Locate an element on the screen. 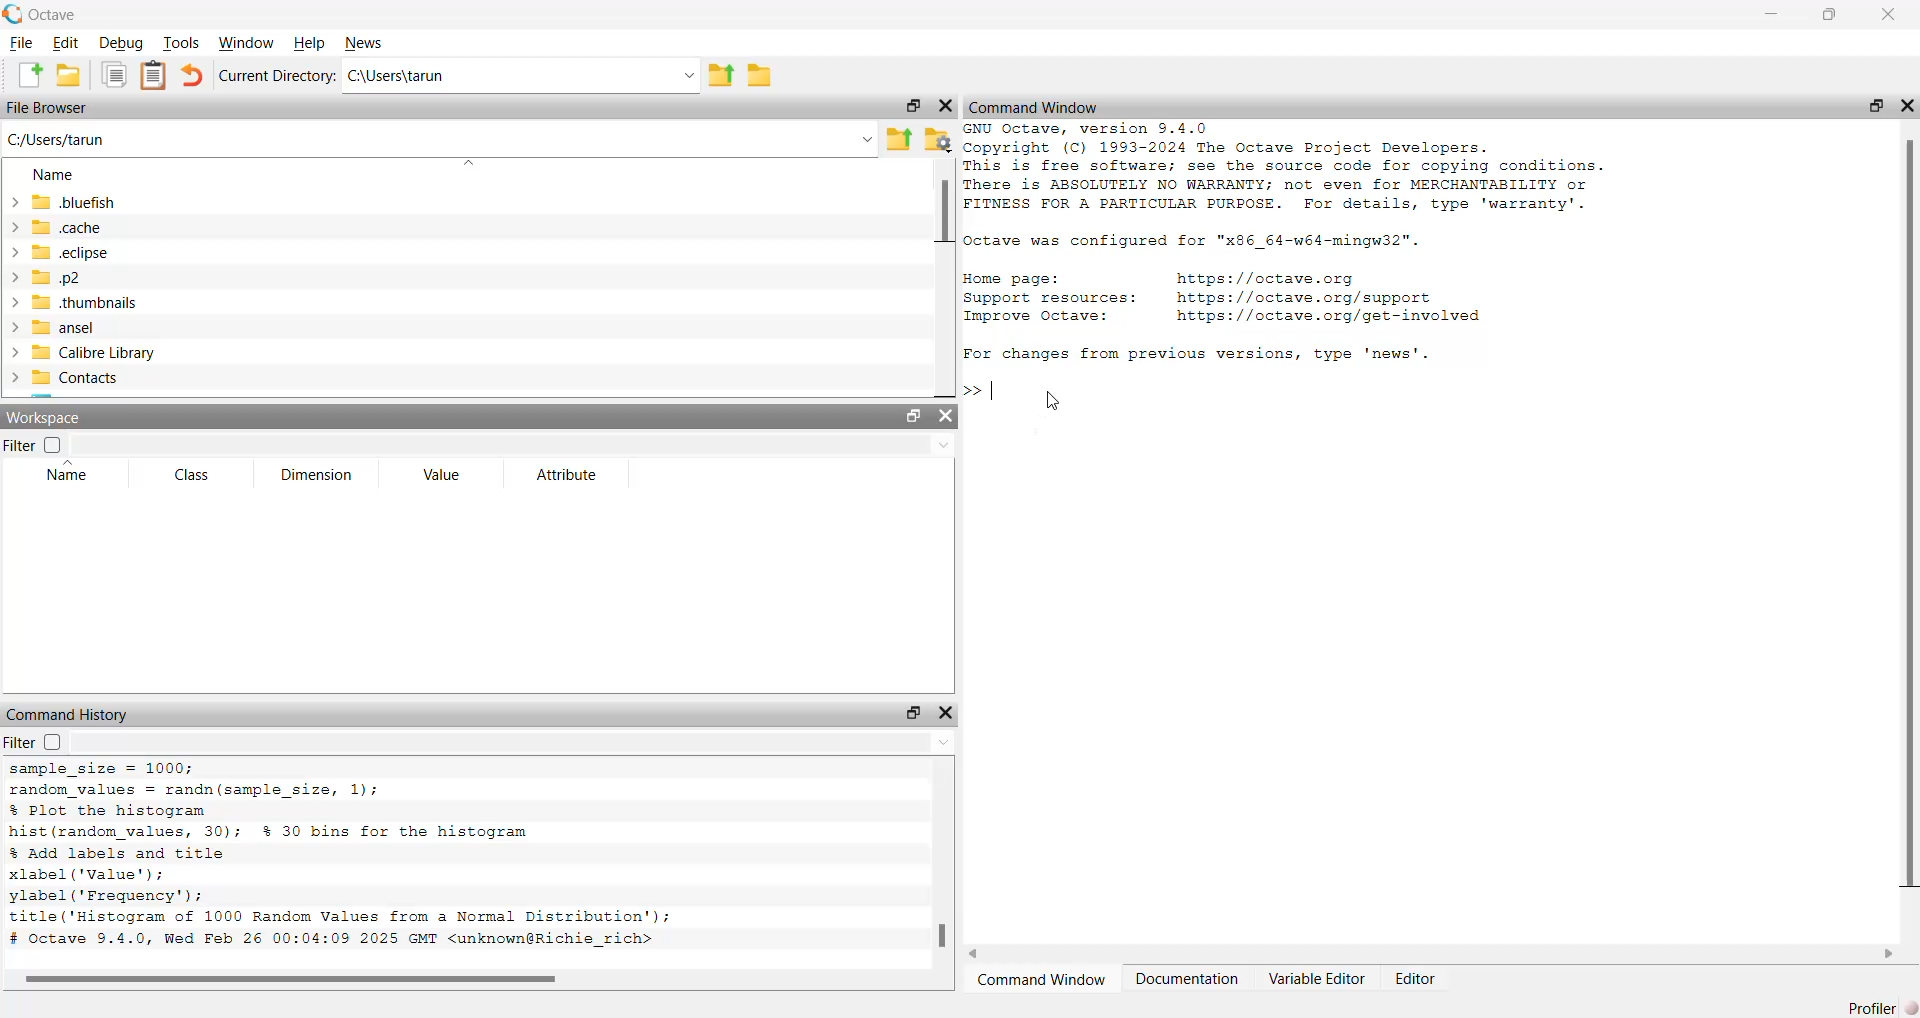  Folder is located at coordinates (761, 76).